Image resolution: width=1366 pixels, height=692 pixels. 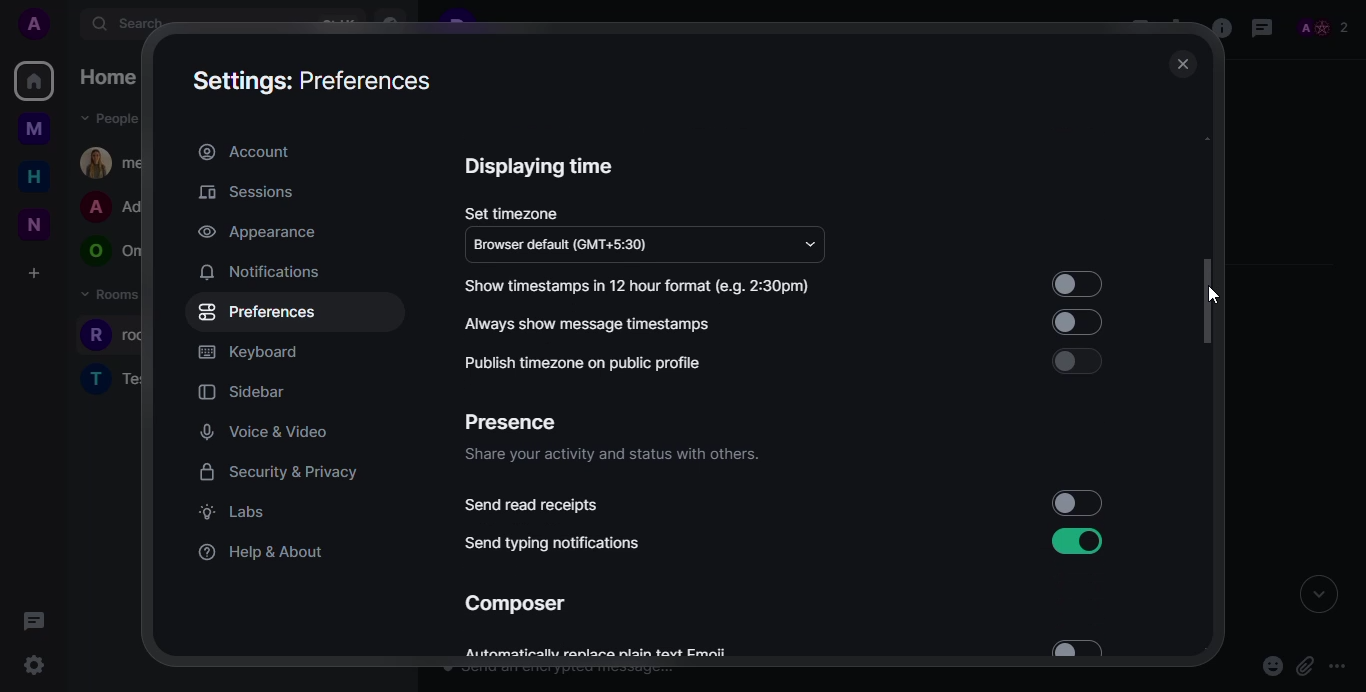 I want to click on Set timexone, so click(x=514, y=213).